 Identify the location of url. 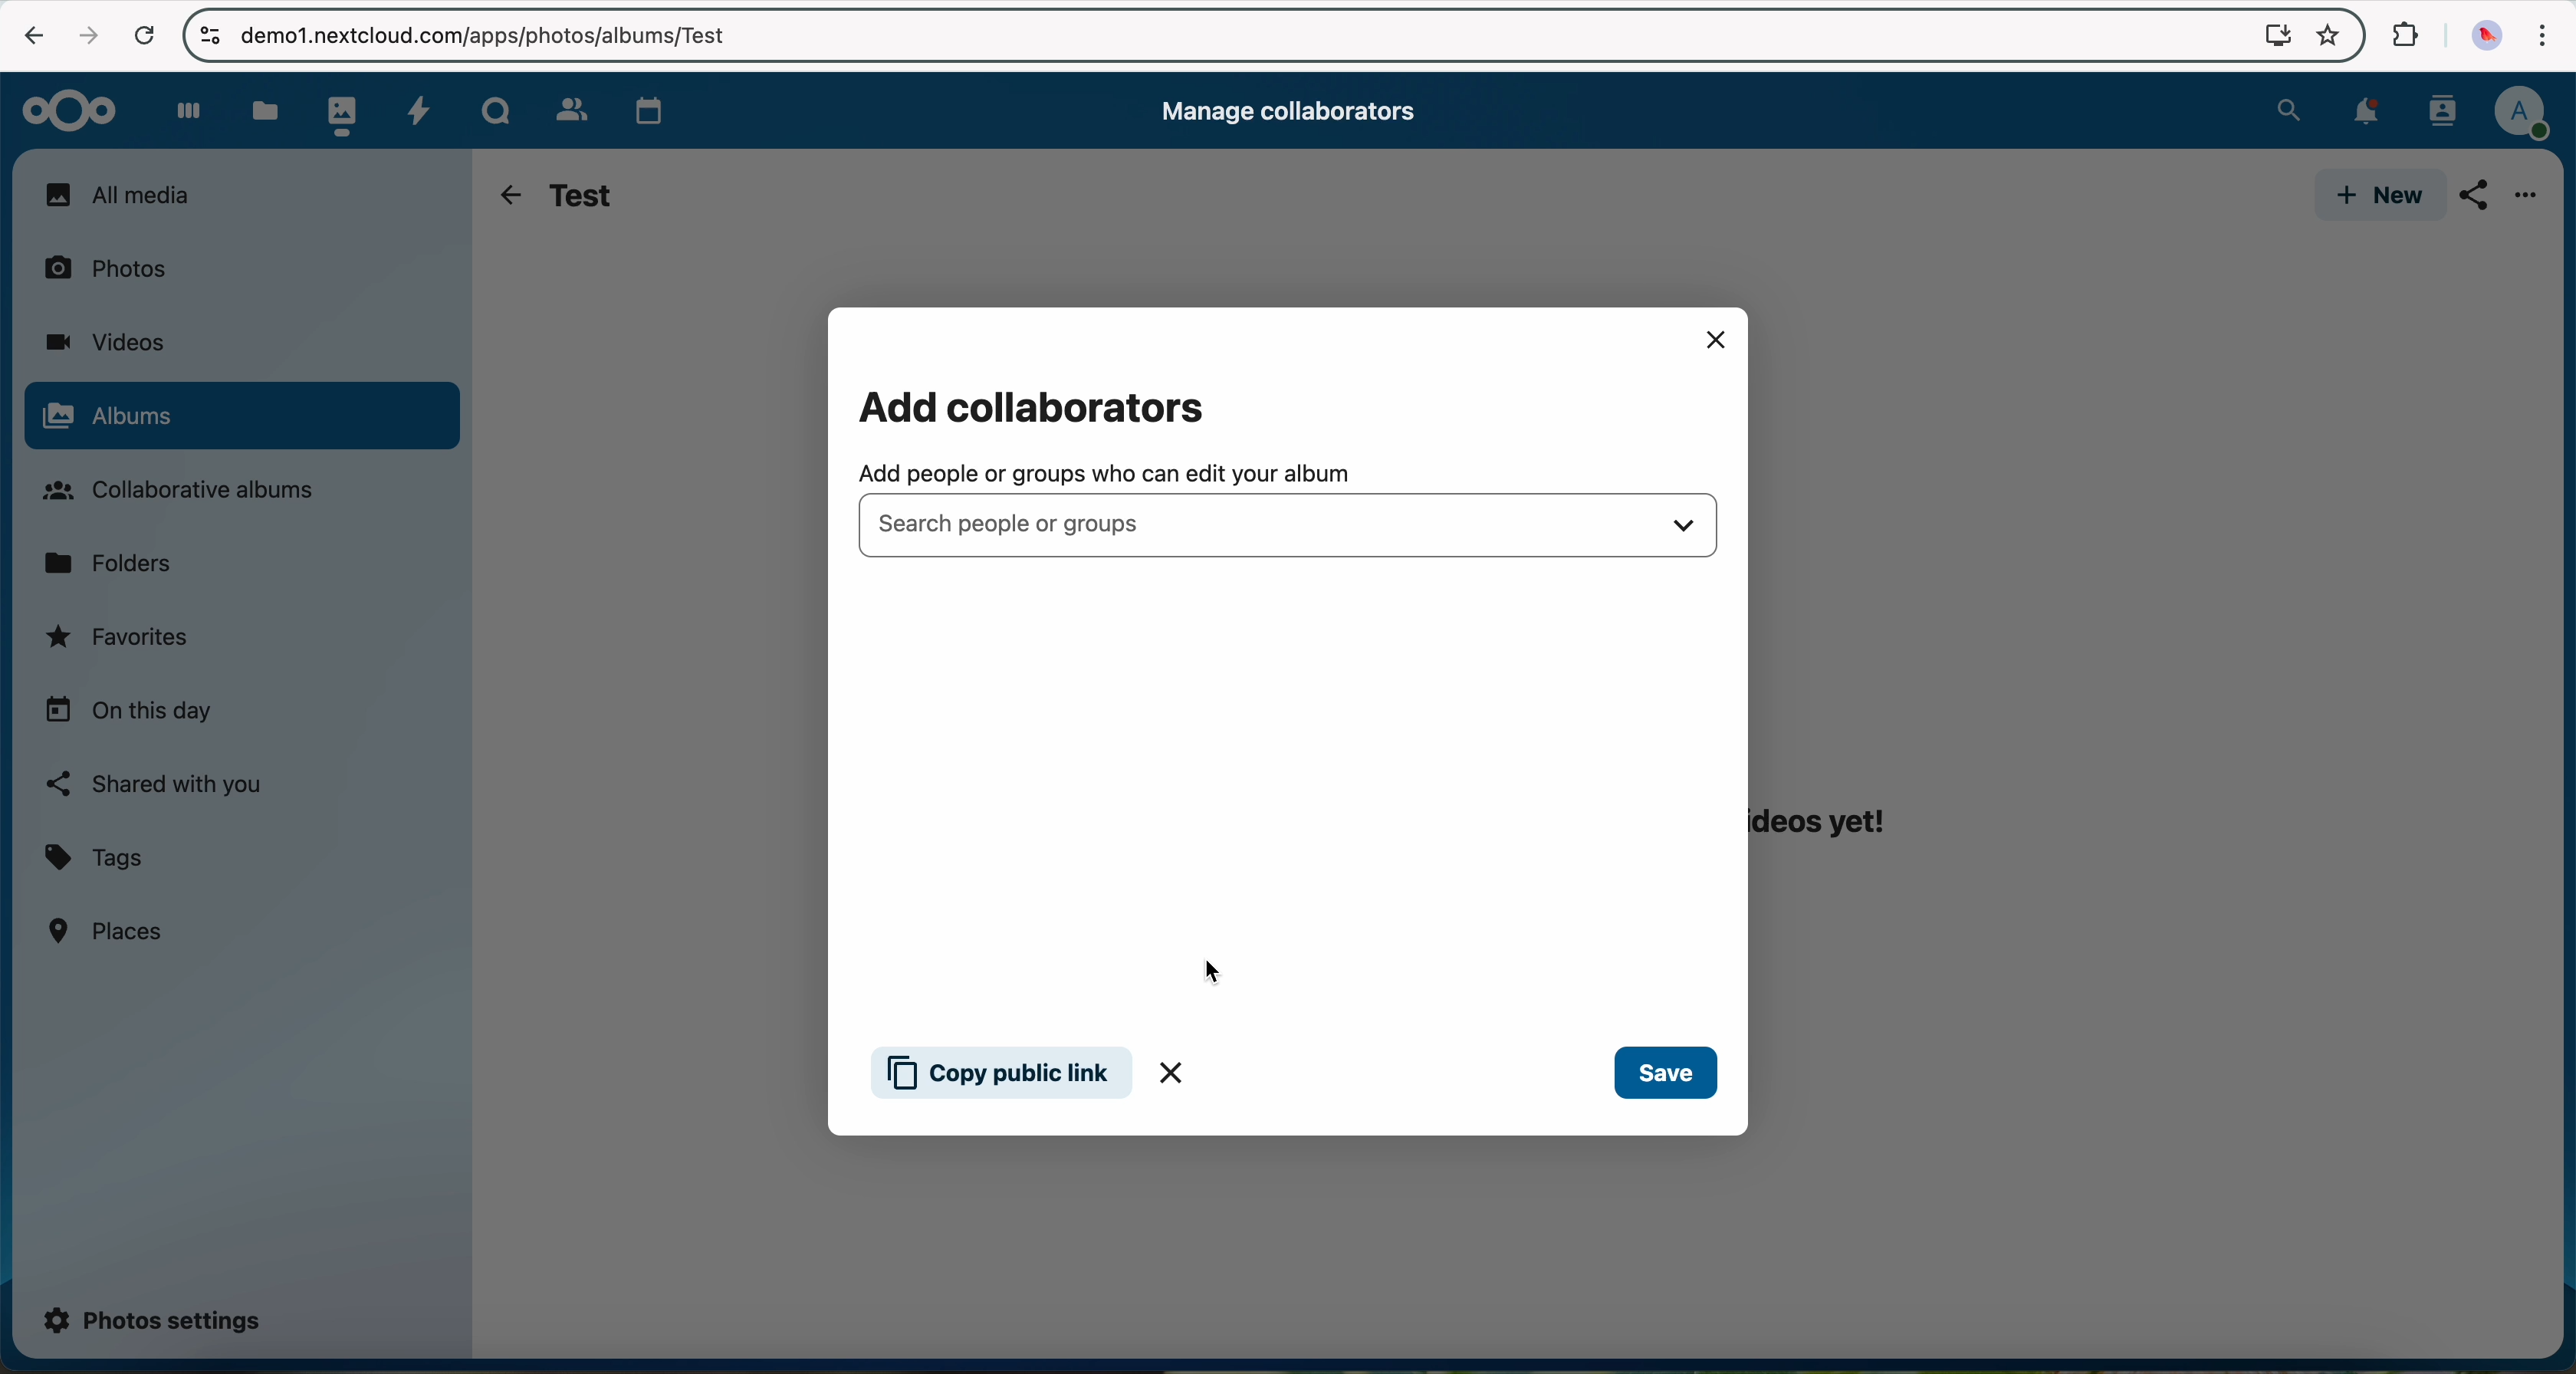
(476, 36).